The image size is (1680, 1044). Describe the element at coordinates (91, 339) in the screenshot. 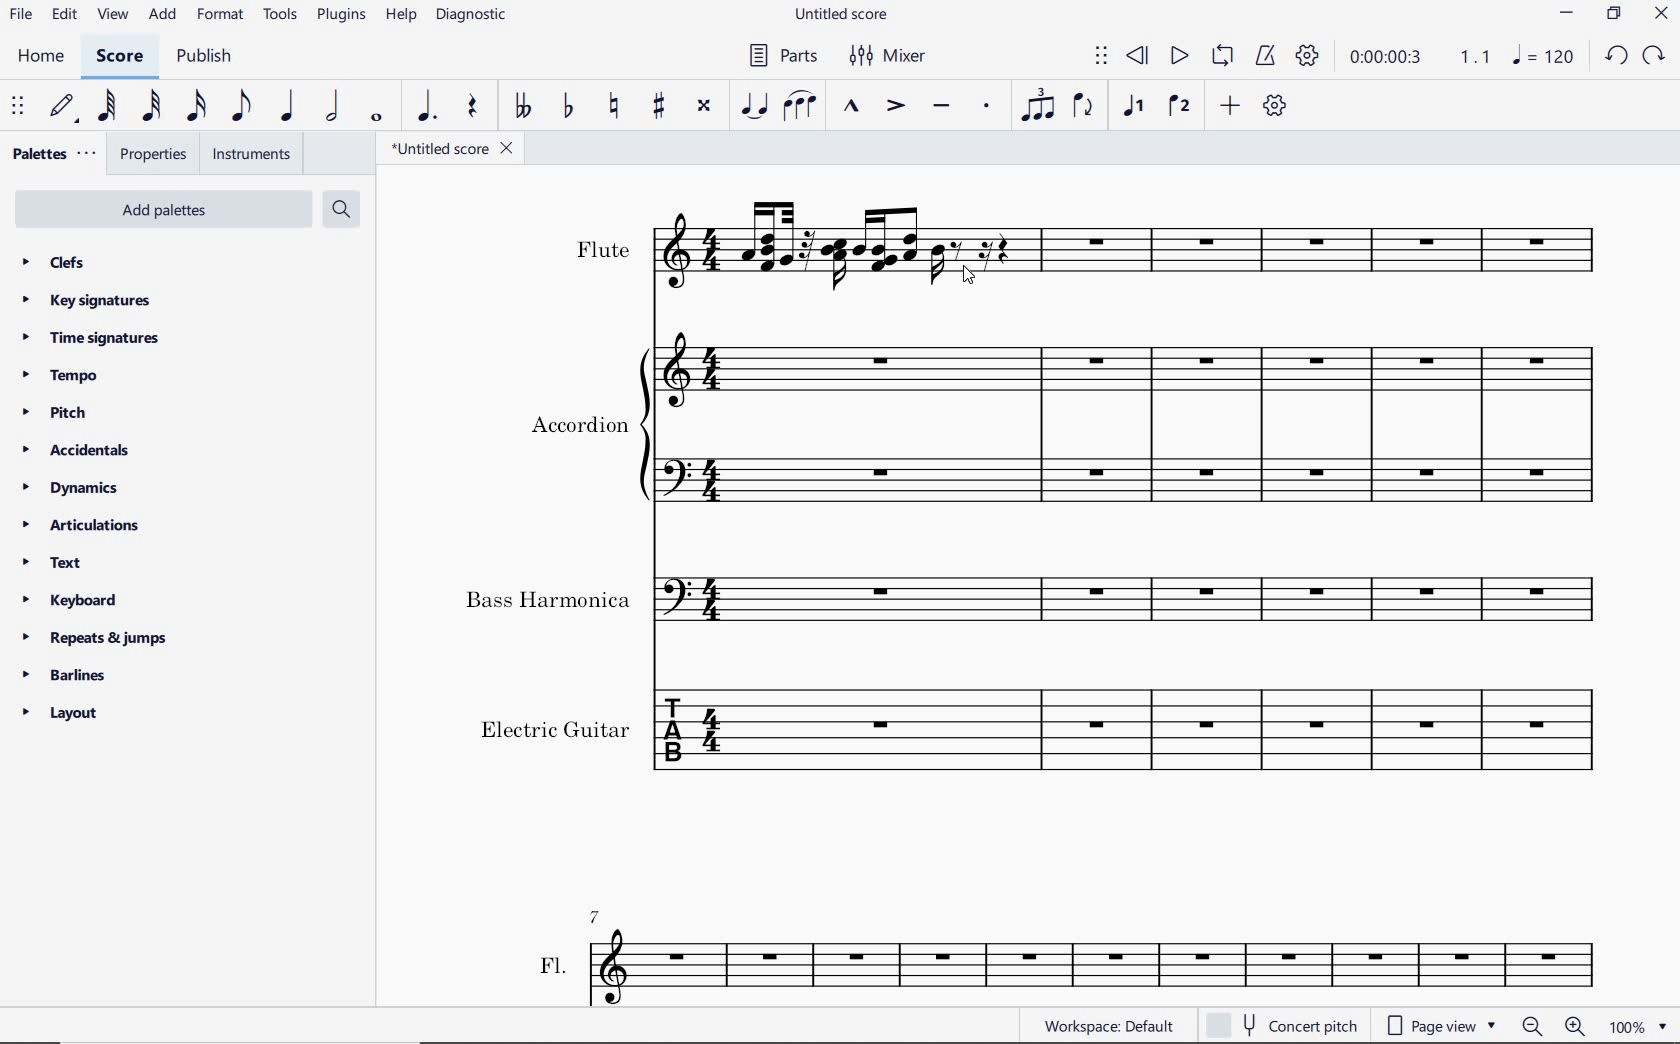

I see `time signatures` at that location.